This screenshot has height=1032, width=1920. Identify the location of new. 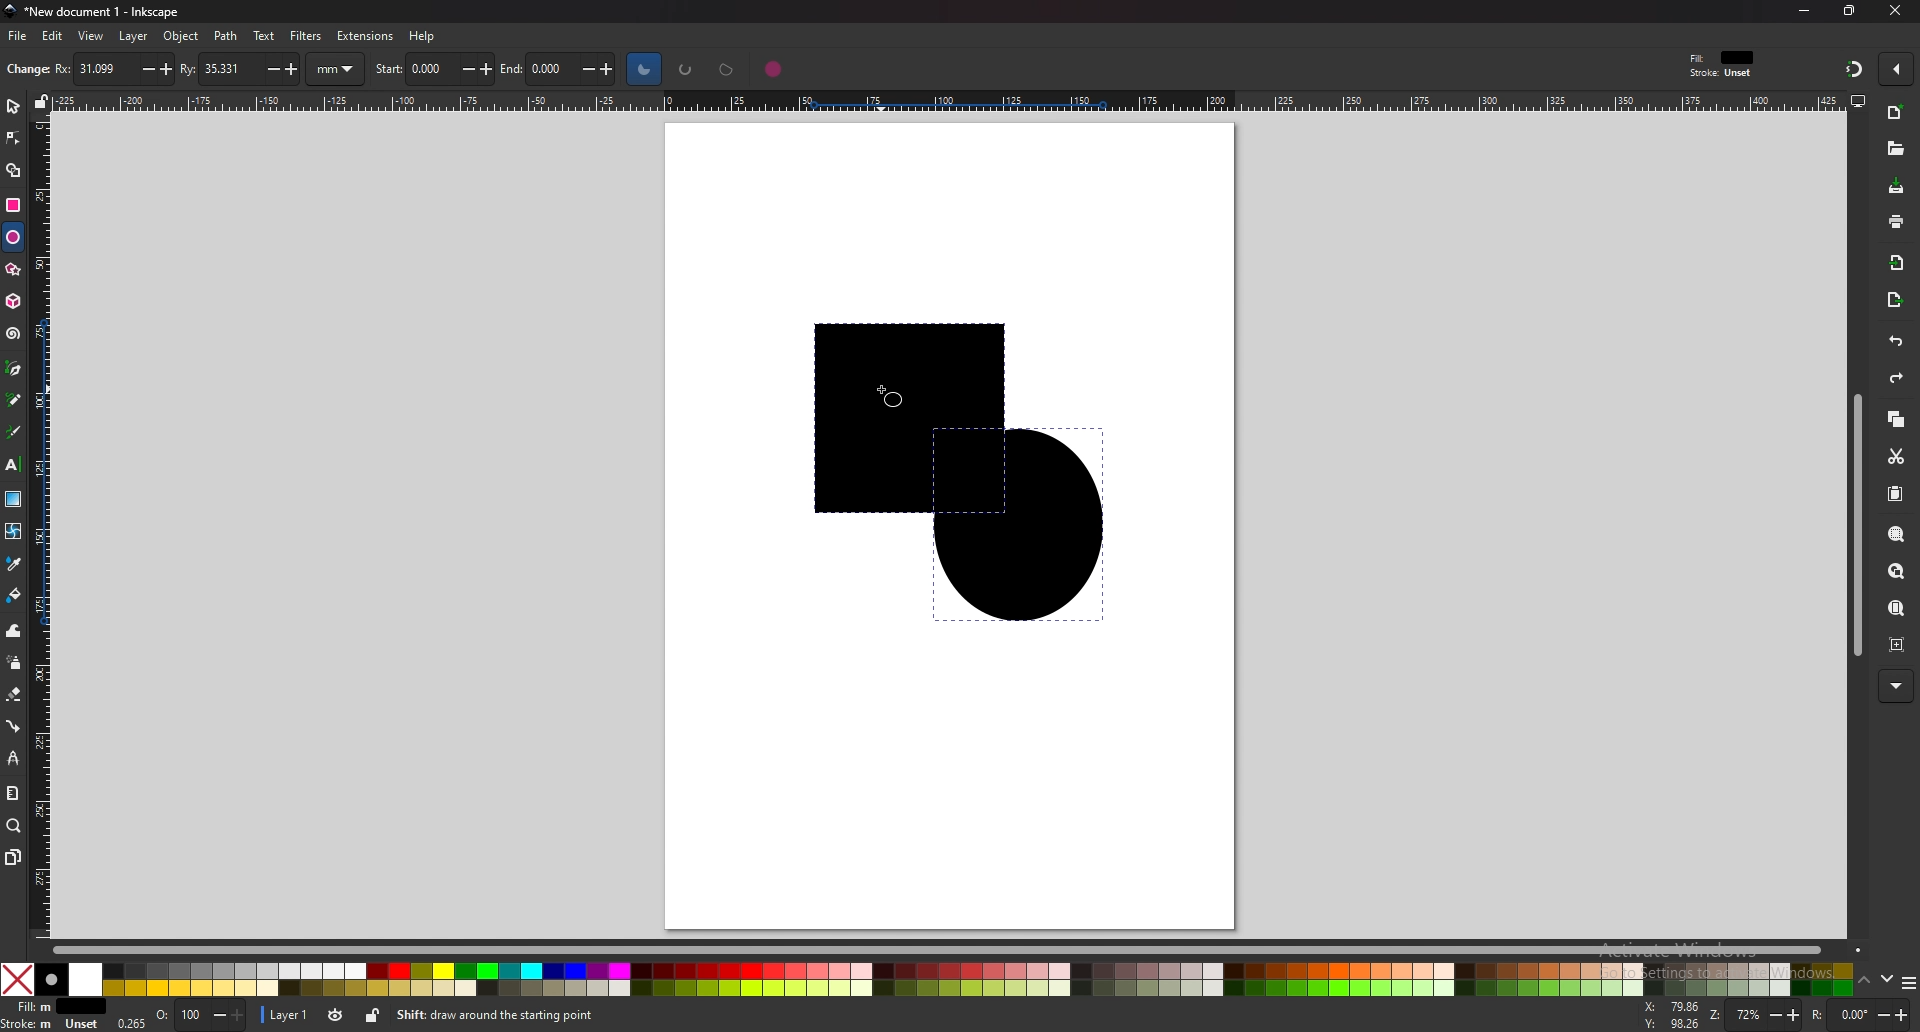
(1898, 112).